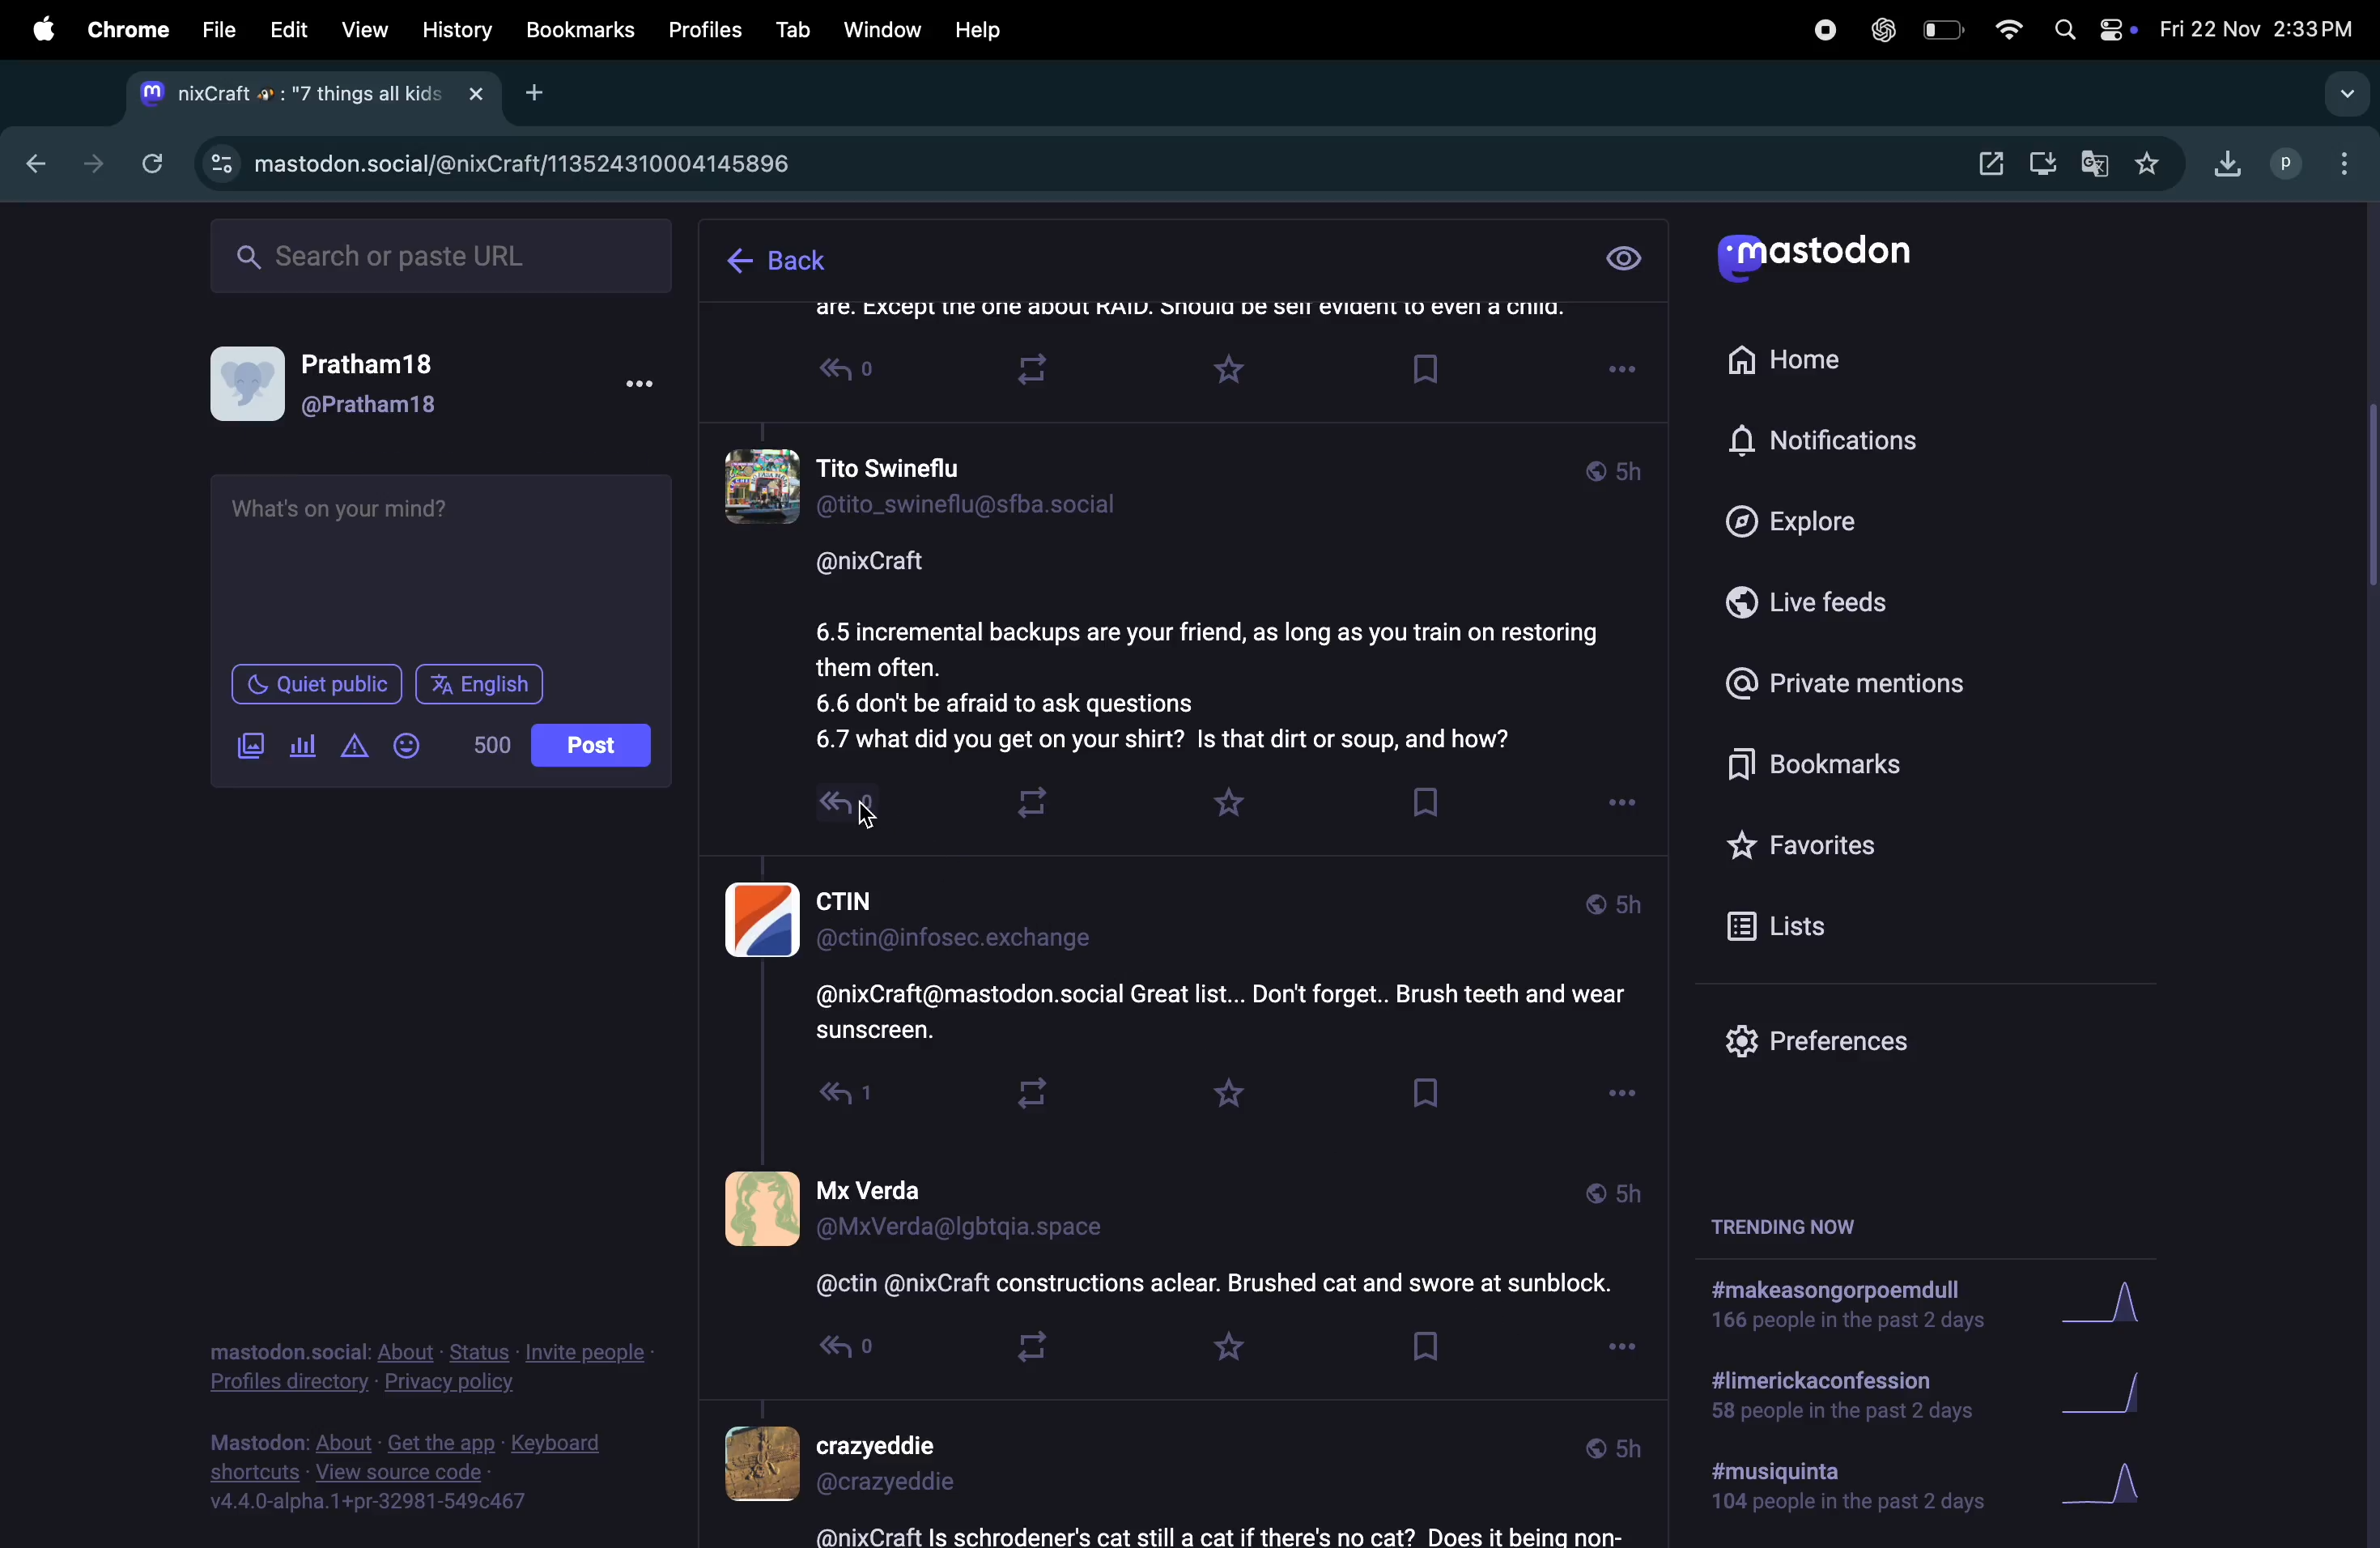  I want to click on refresh, so click(152, 164).